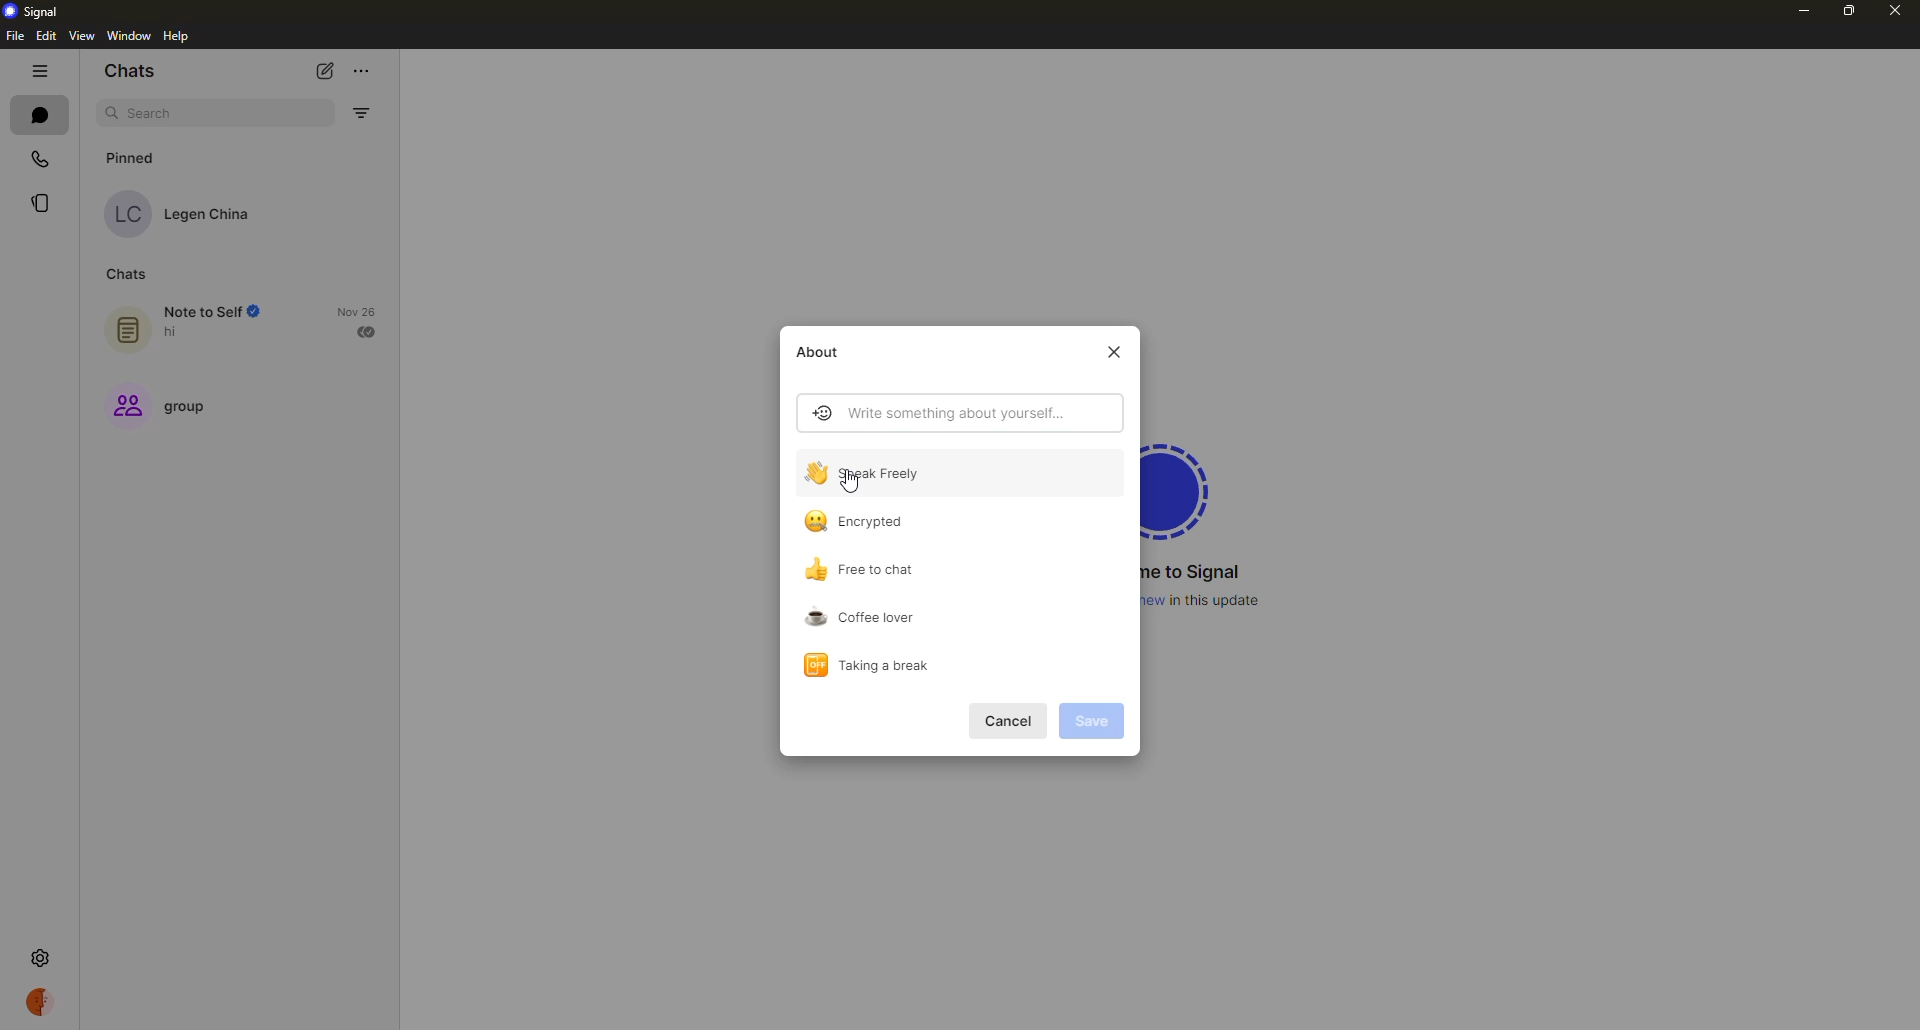 The width and height of the screenshot is (1920, 1030). What do you see at coordinates (46, 36) in the screenshot?
I see `edit` at bounding box center [46, 36].